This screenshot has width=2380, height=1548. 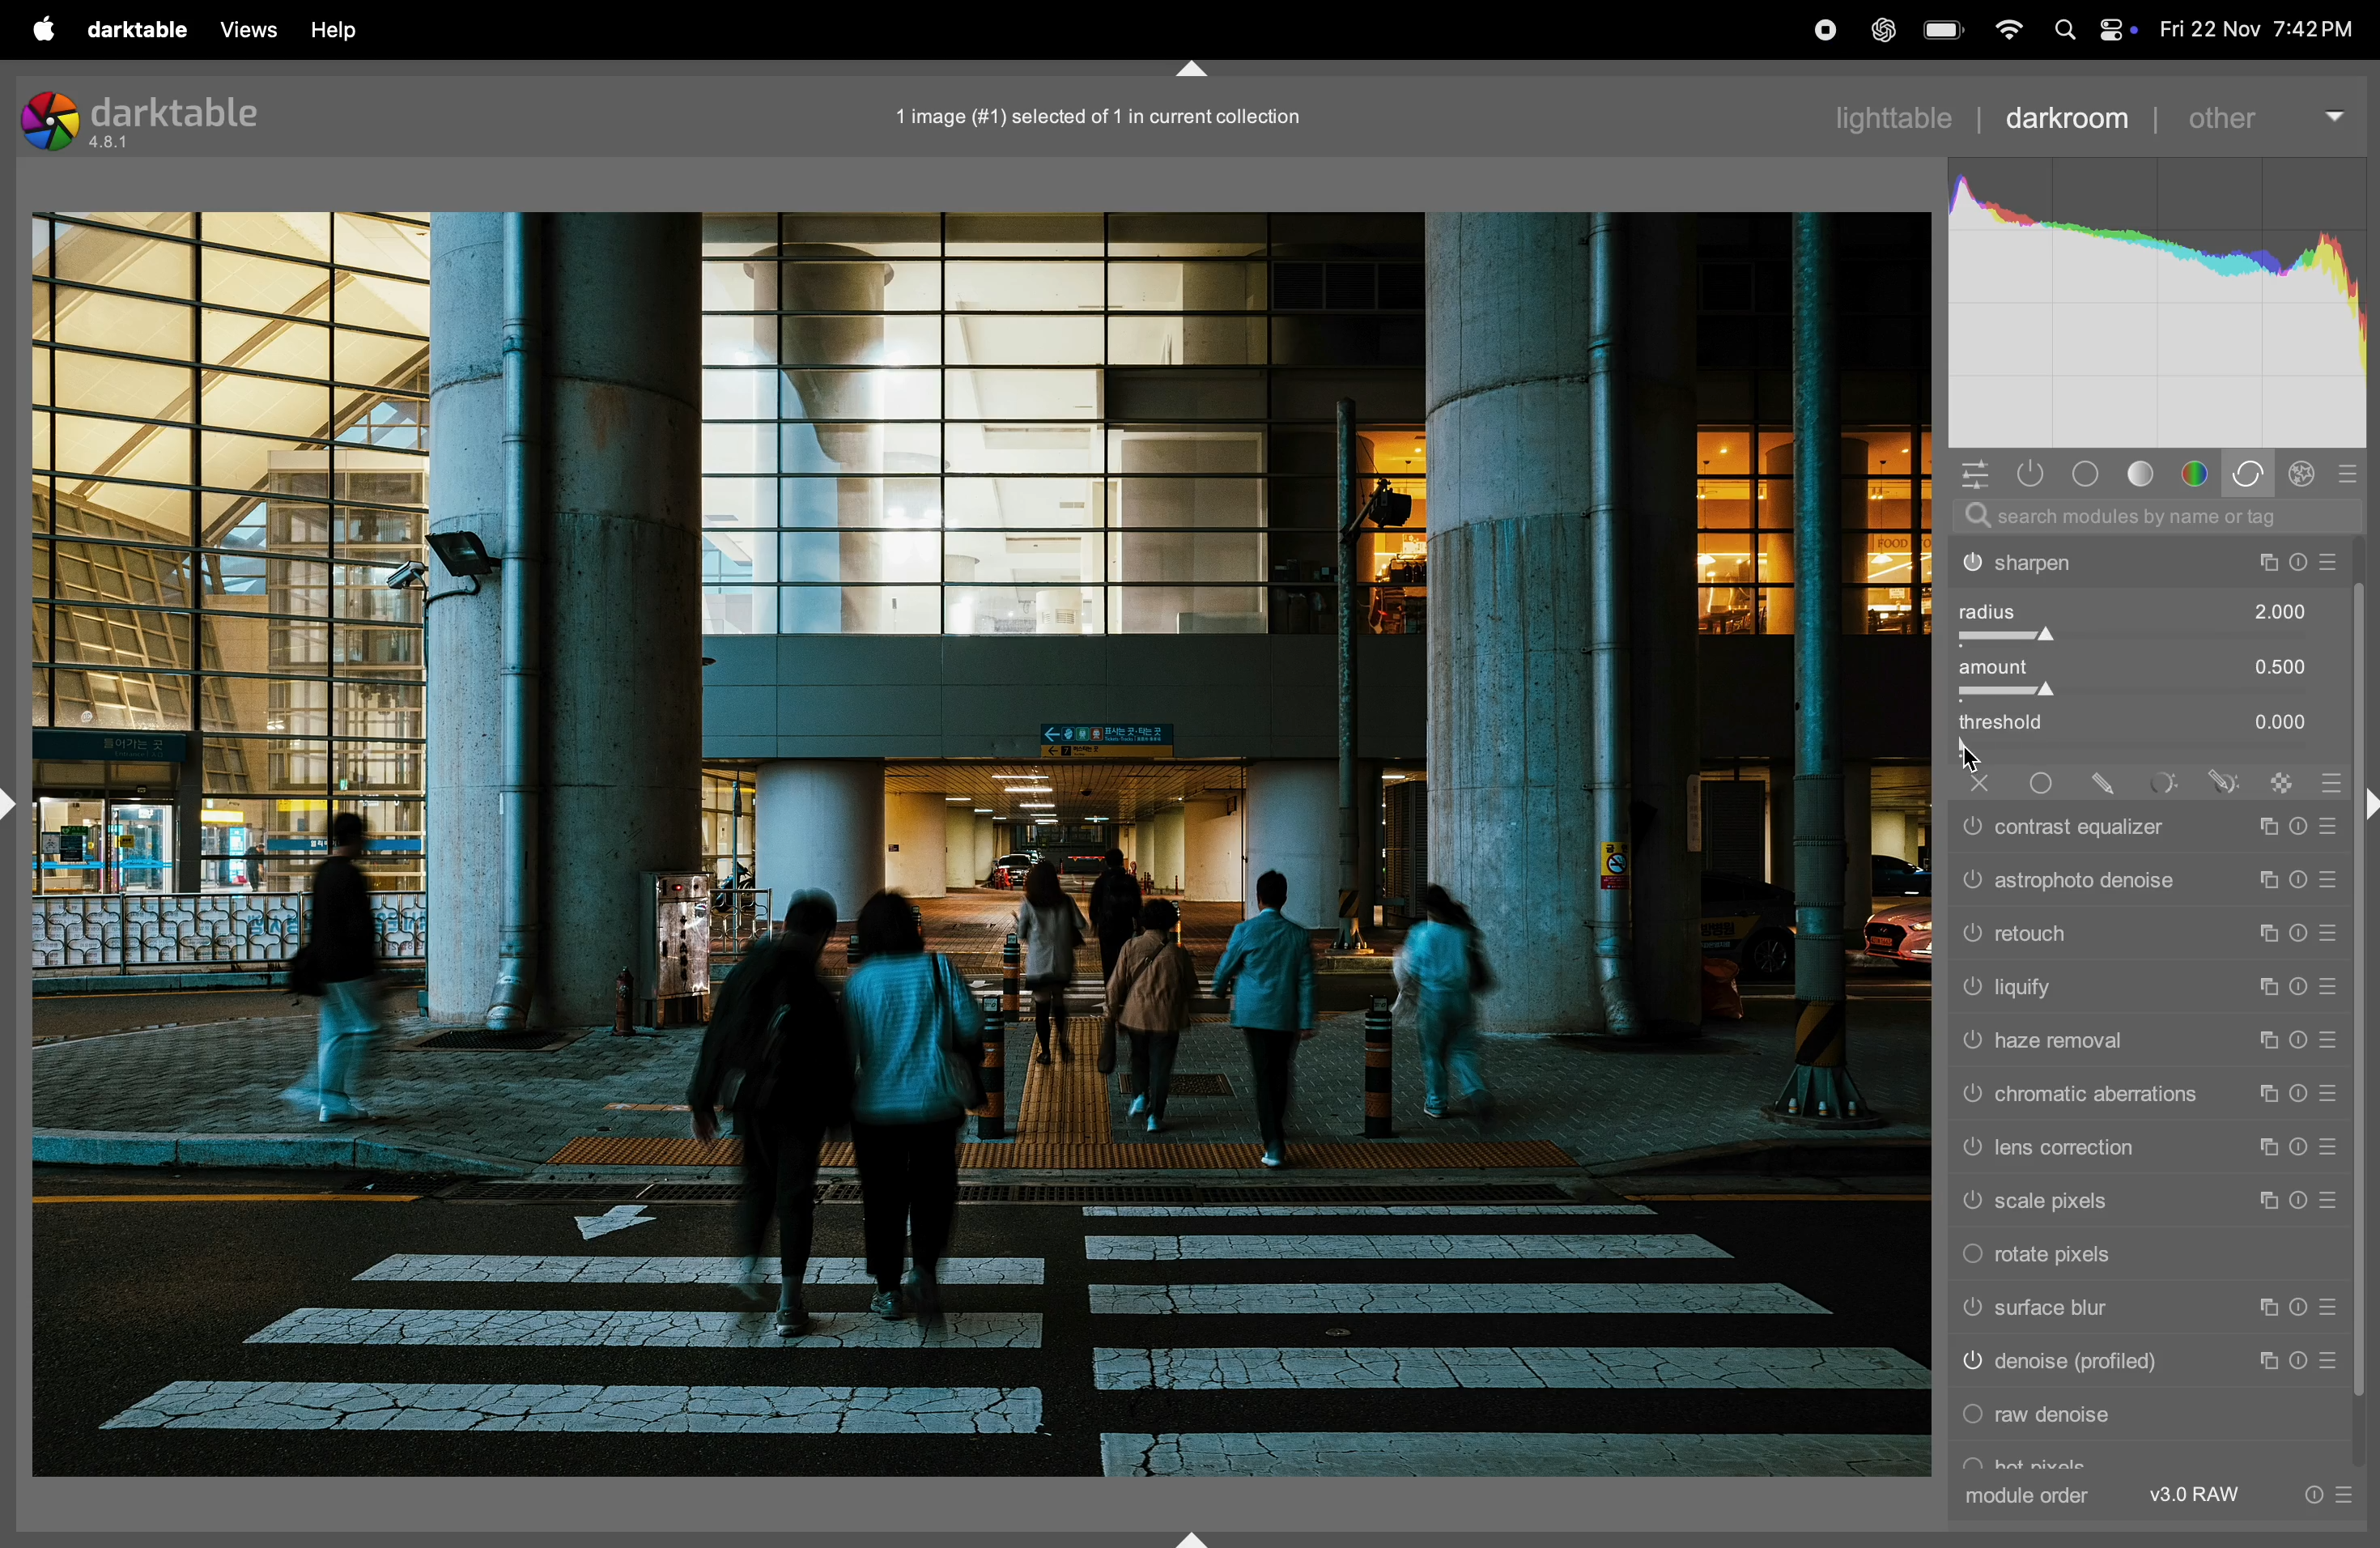 I want to click on v 3 raw, so click(x=2201, y=1495).